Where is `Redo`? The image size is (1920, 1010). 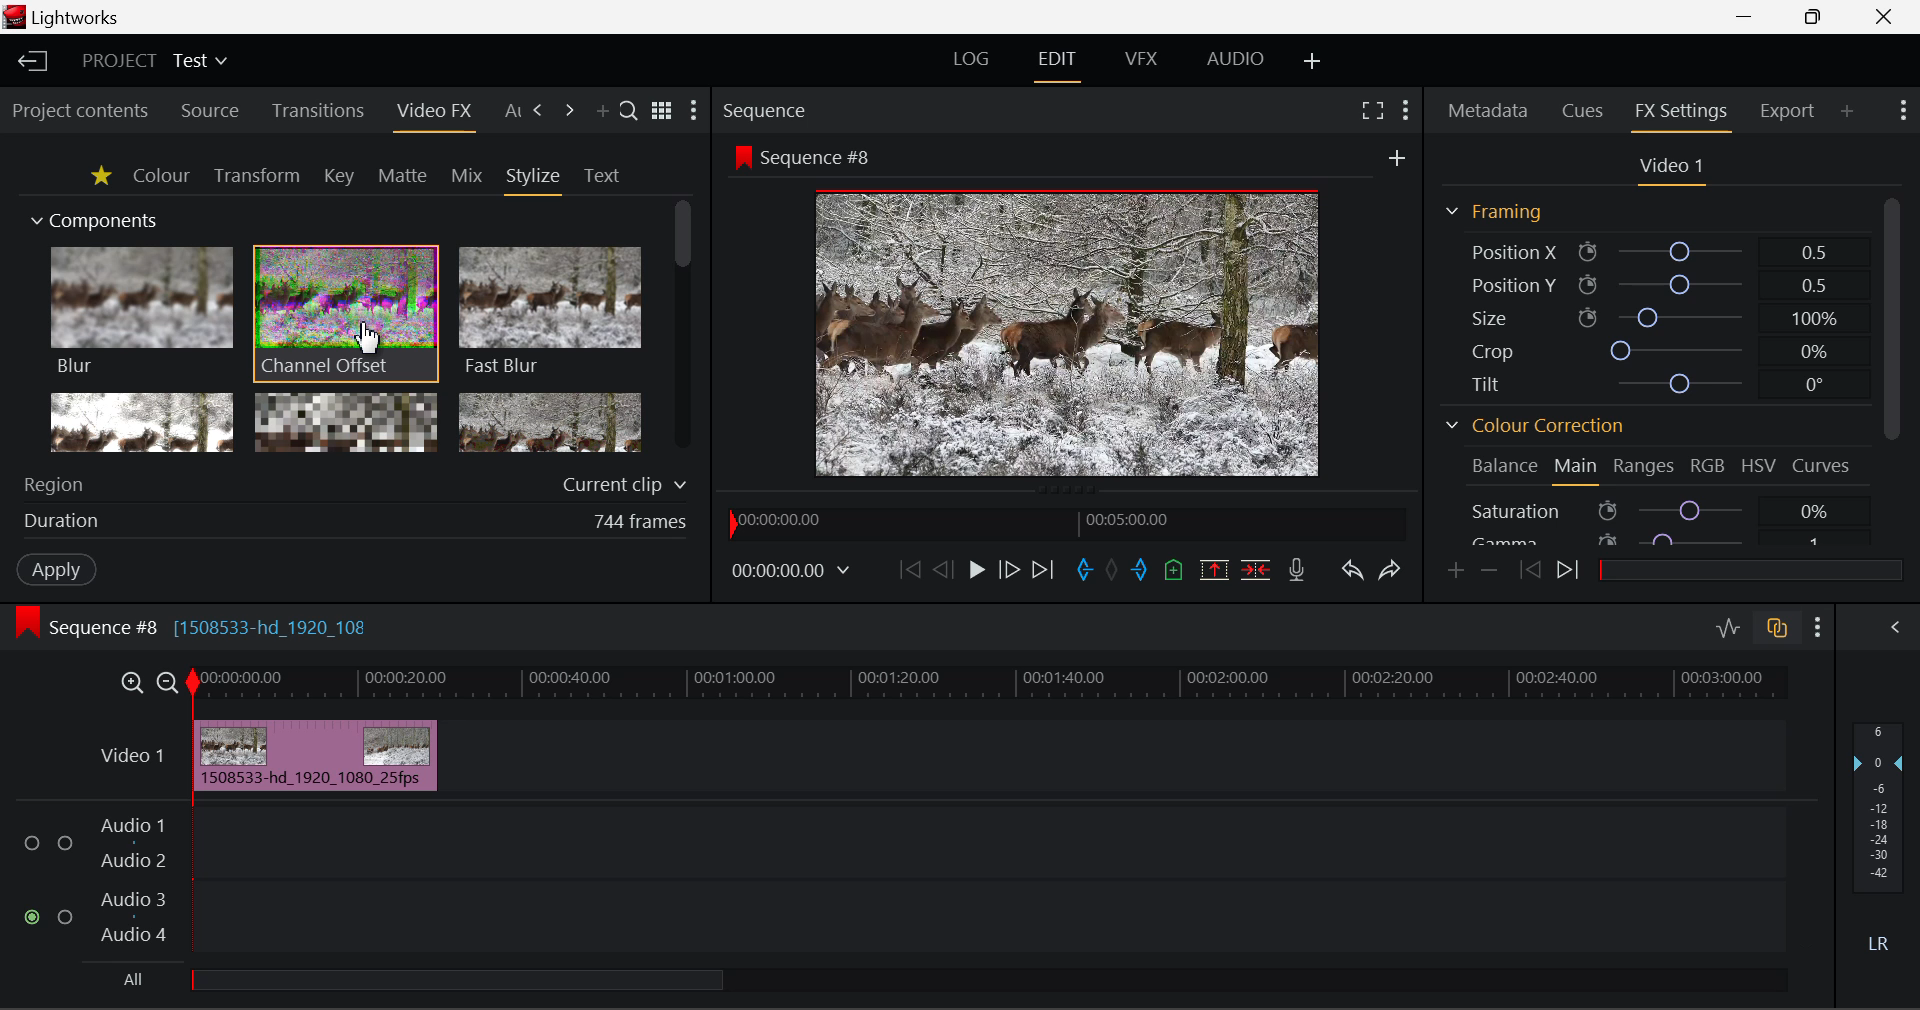
Redo is located at coordinates (1391, 574).